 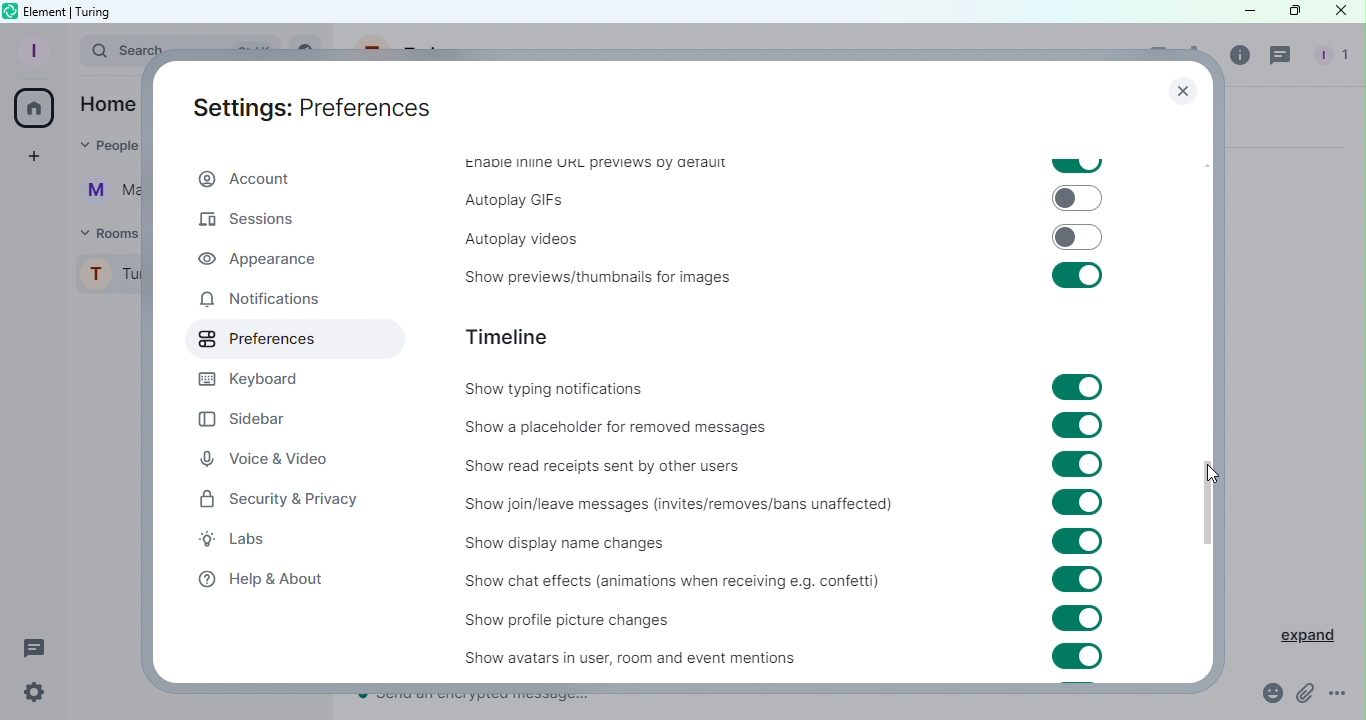 What do you see at coordinates (621, 426) in the screenshot?
I see `SHow a placeholder for removed messages` at bounding box center [621, 426].